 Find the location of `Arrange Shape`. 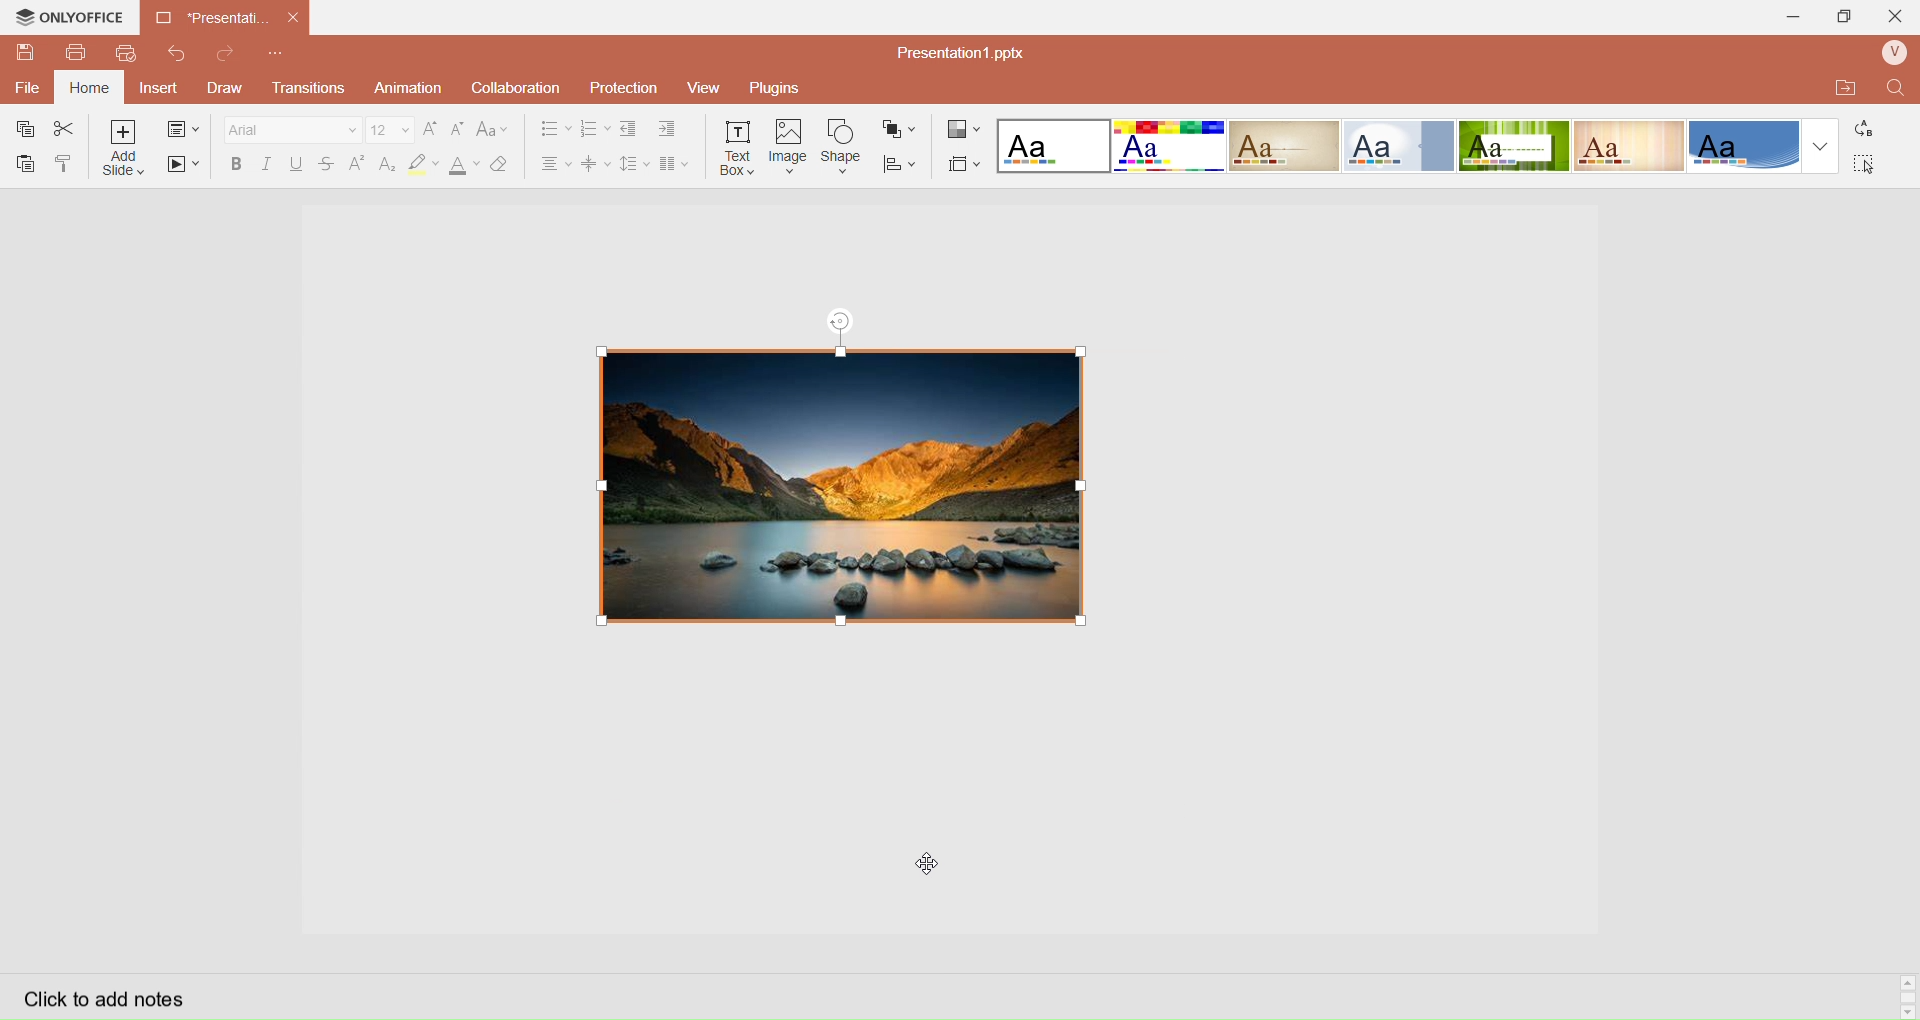

Arrange Shape is located at coordinates (901, 129).